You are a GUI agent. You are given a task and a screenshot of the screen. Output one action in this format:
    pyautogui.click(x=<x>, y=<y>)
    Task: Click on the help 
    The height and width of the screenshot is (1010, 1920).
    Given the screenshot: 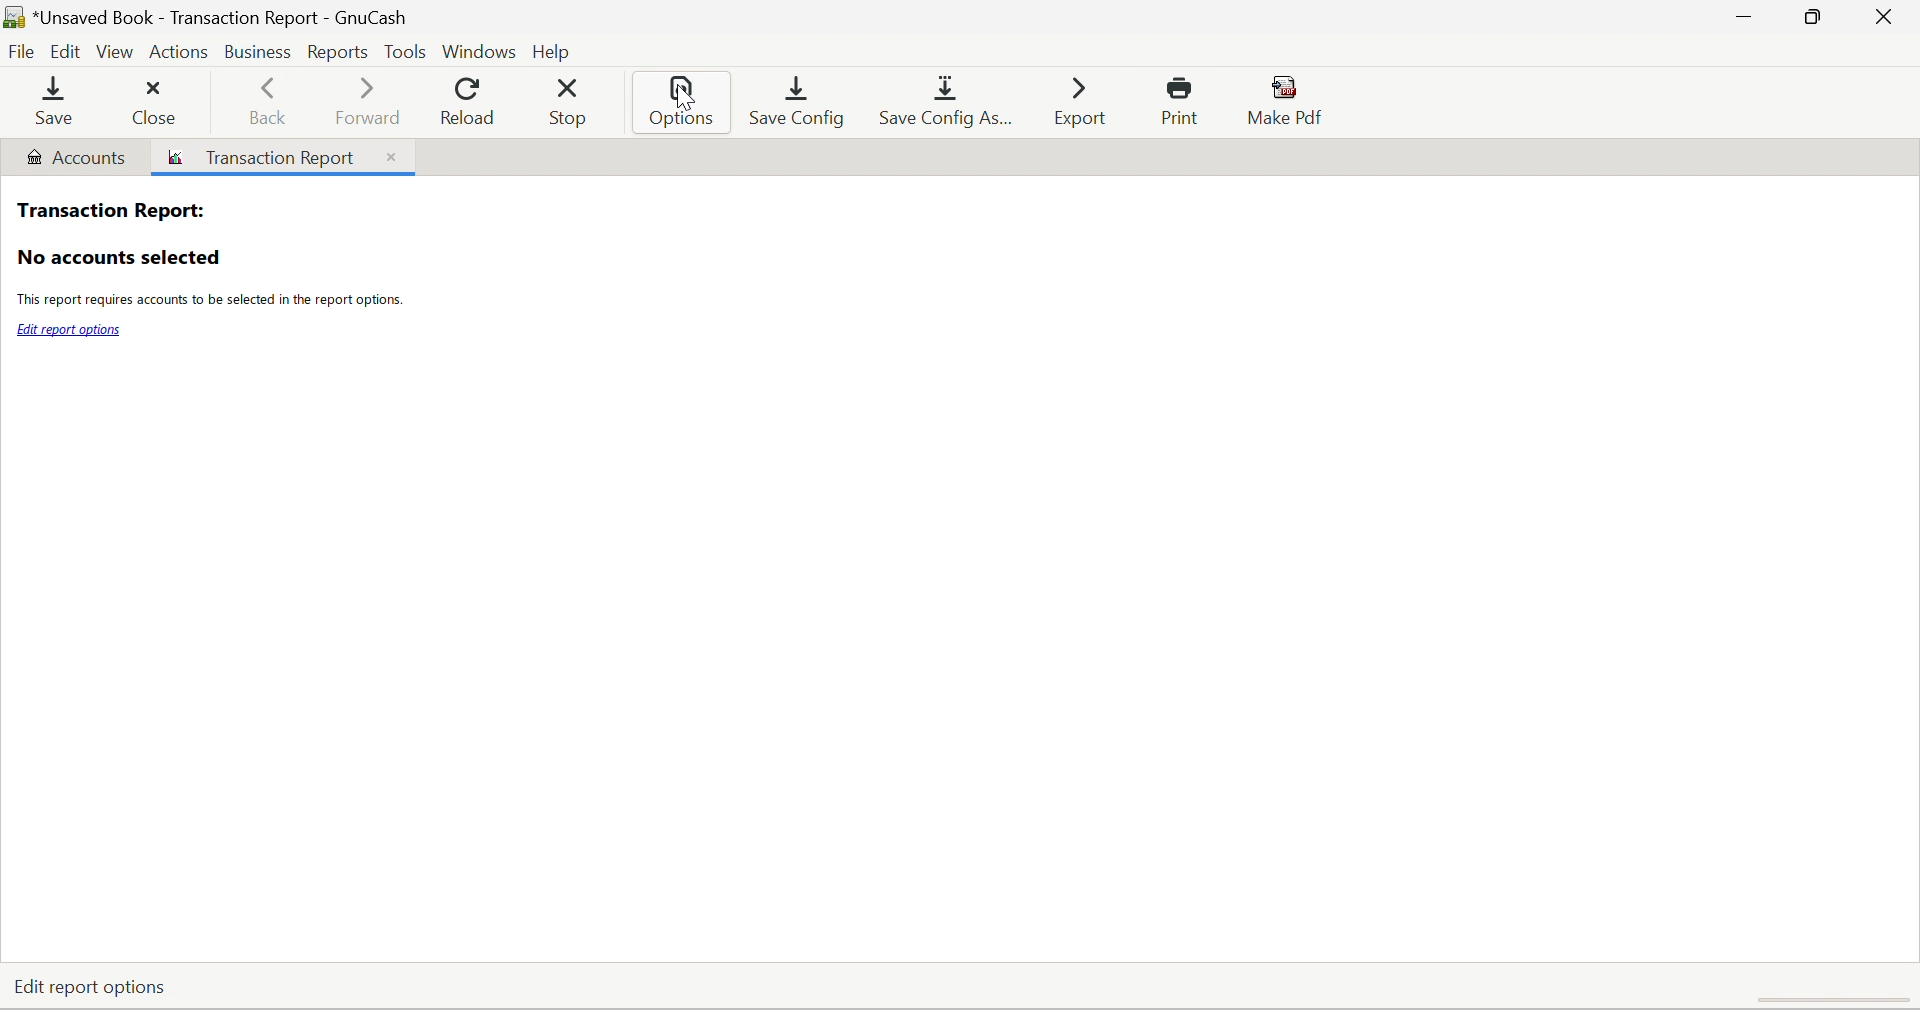 What is the action you would take?
    pyautogui.click(x=557, y=48)
    